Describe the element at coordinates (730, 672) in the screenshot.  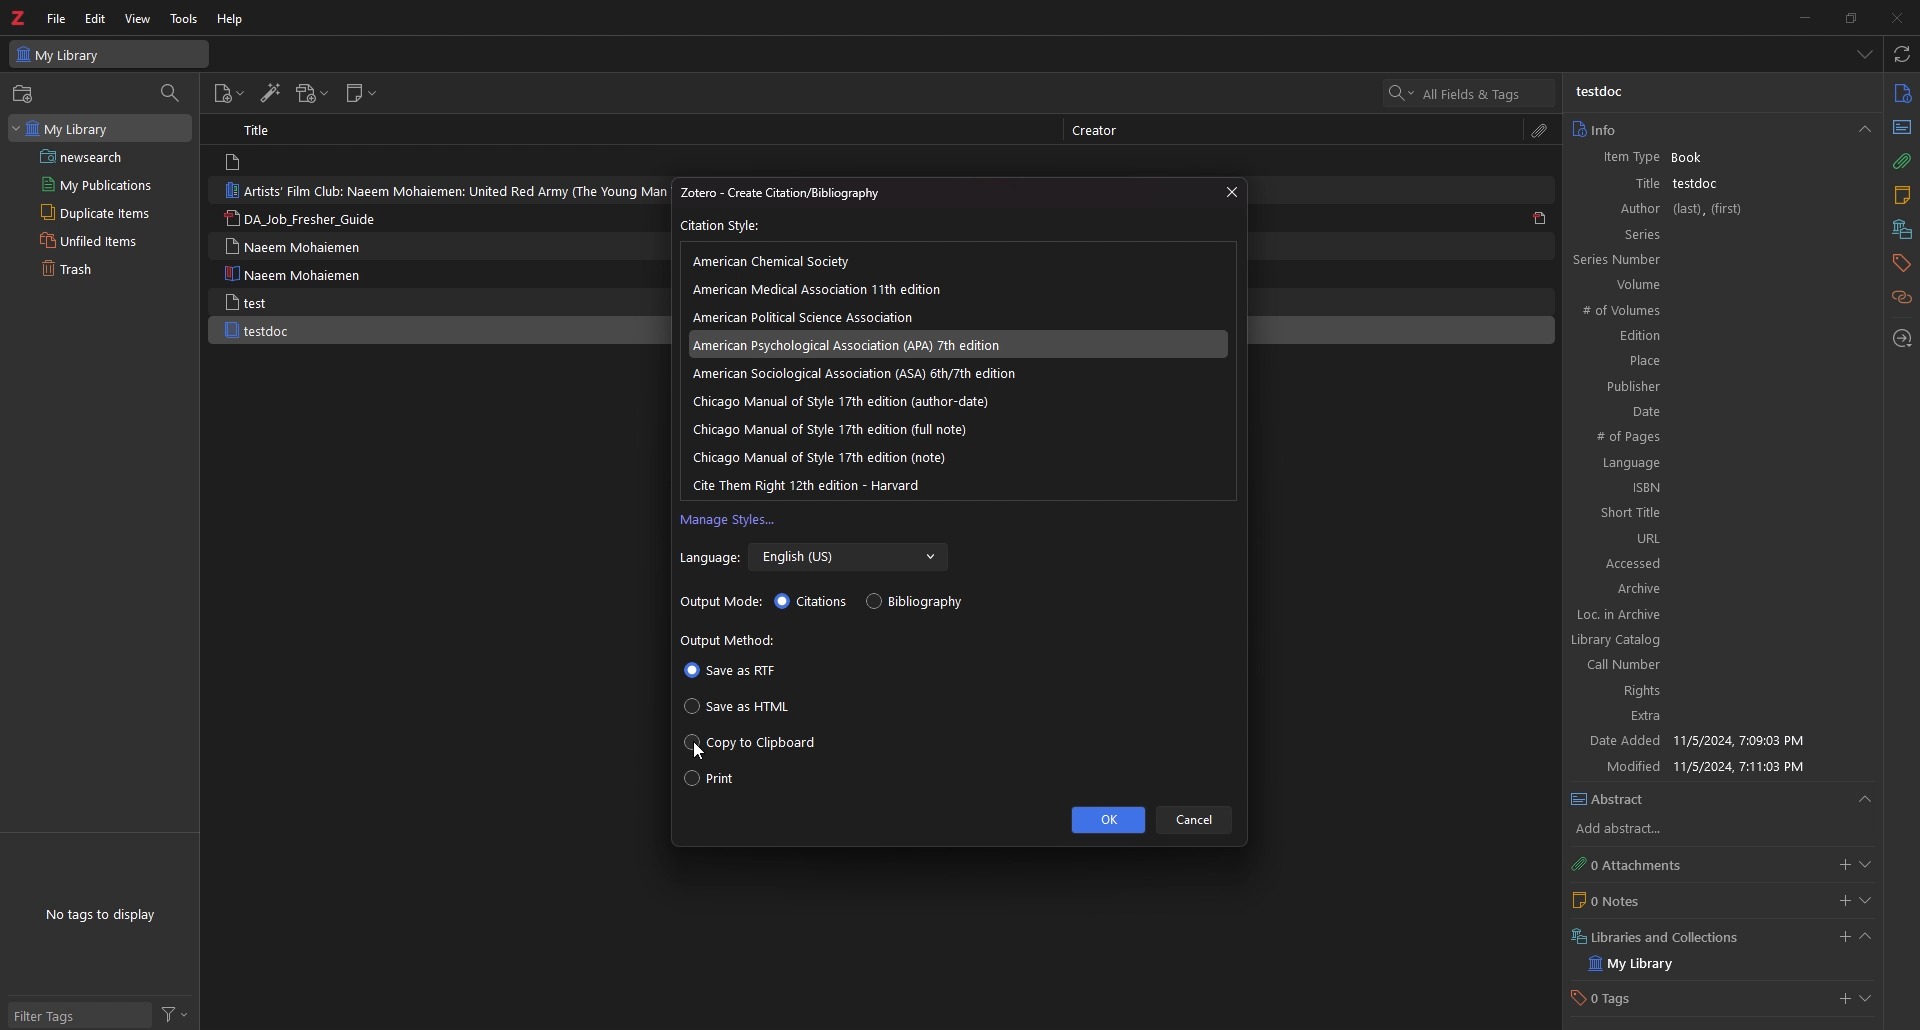
I see `save as rtf` at that location.